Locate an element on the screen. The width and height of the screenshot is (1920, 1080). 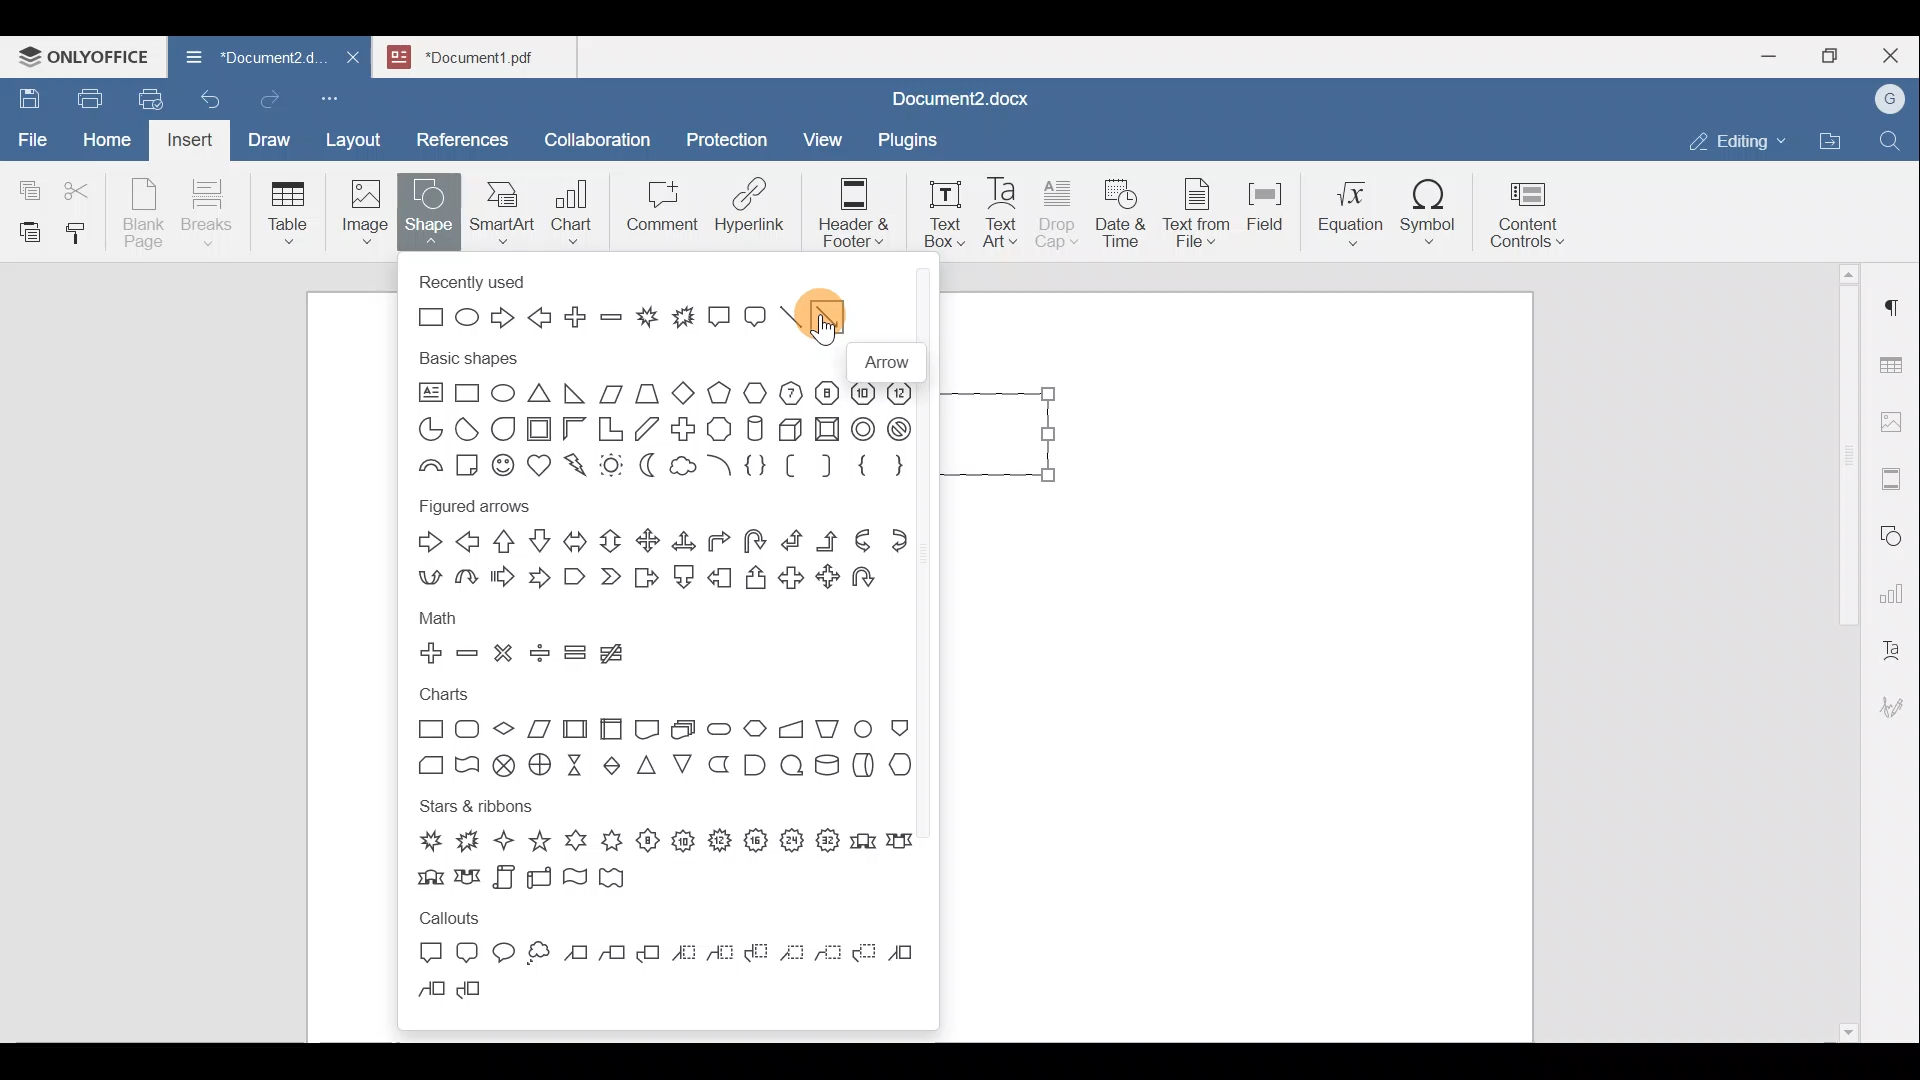
Close is located at coordinates (1889, 53).